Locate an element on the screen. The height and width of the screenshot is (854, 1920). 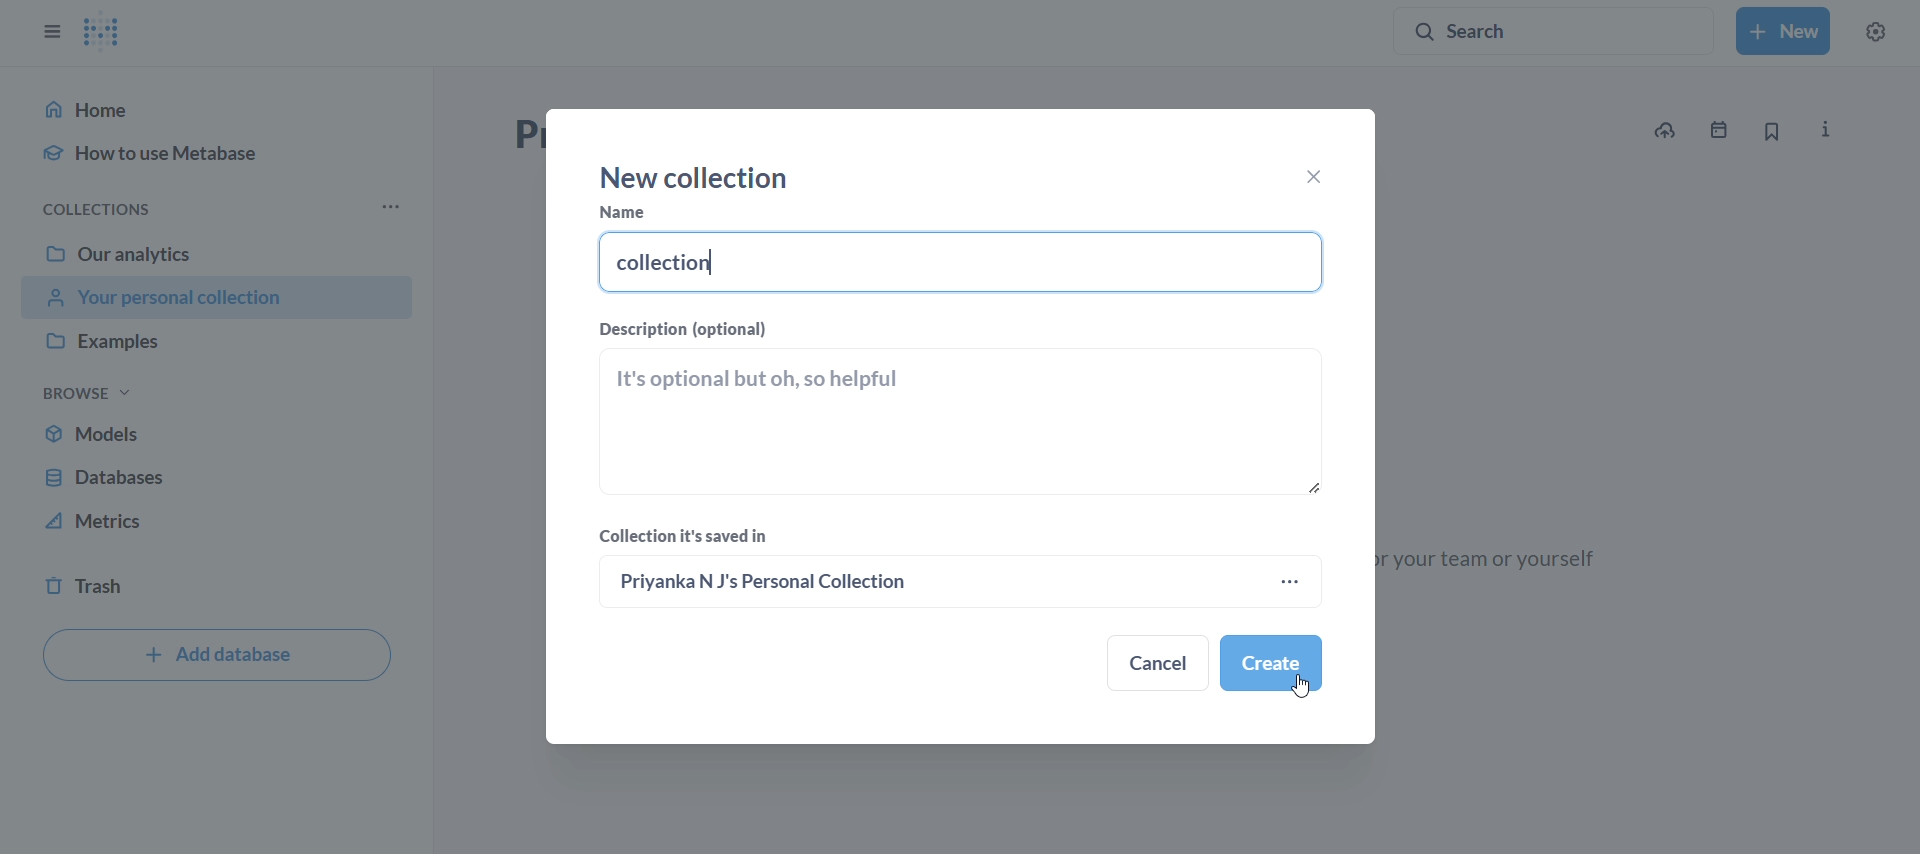
examples is located at coordinates (216, 342).